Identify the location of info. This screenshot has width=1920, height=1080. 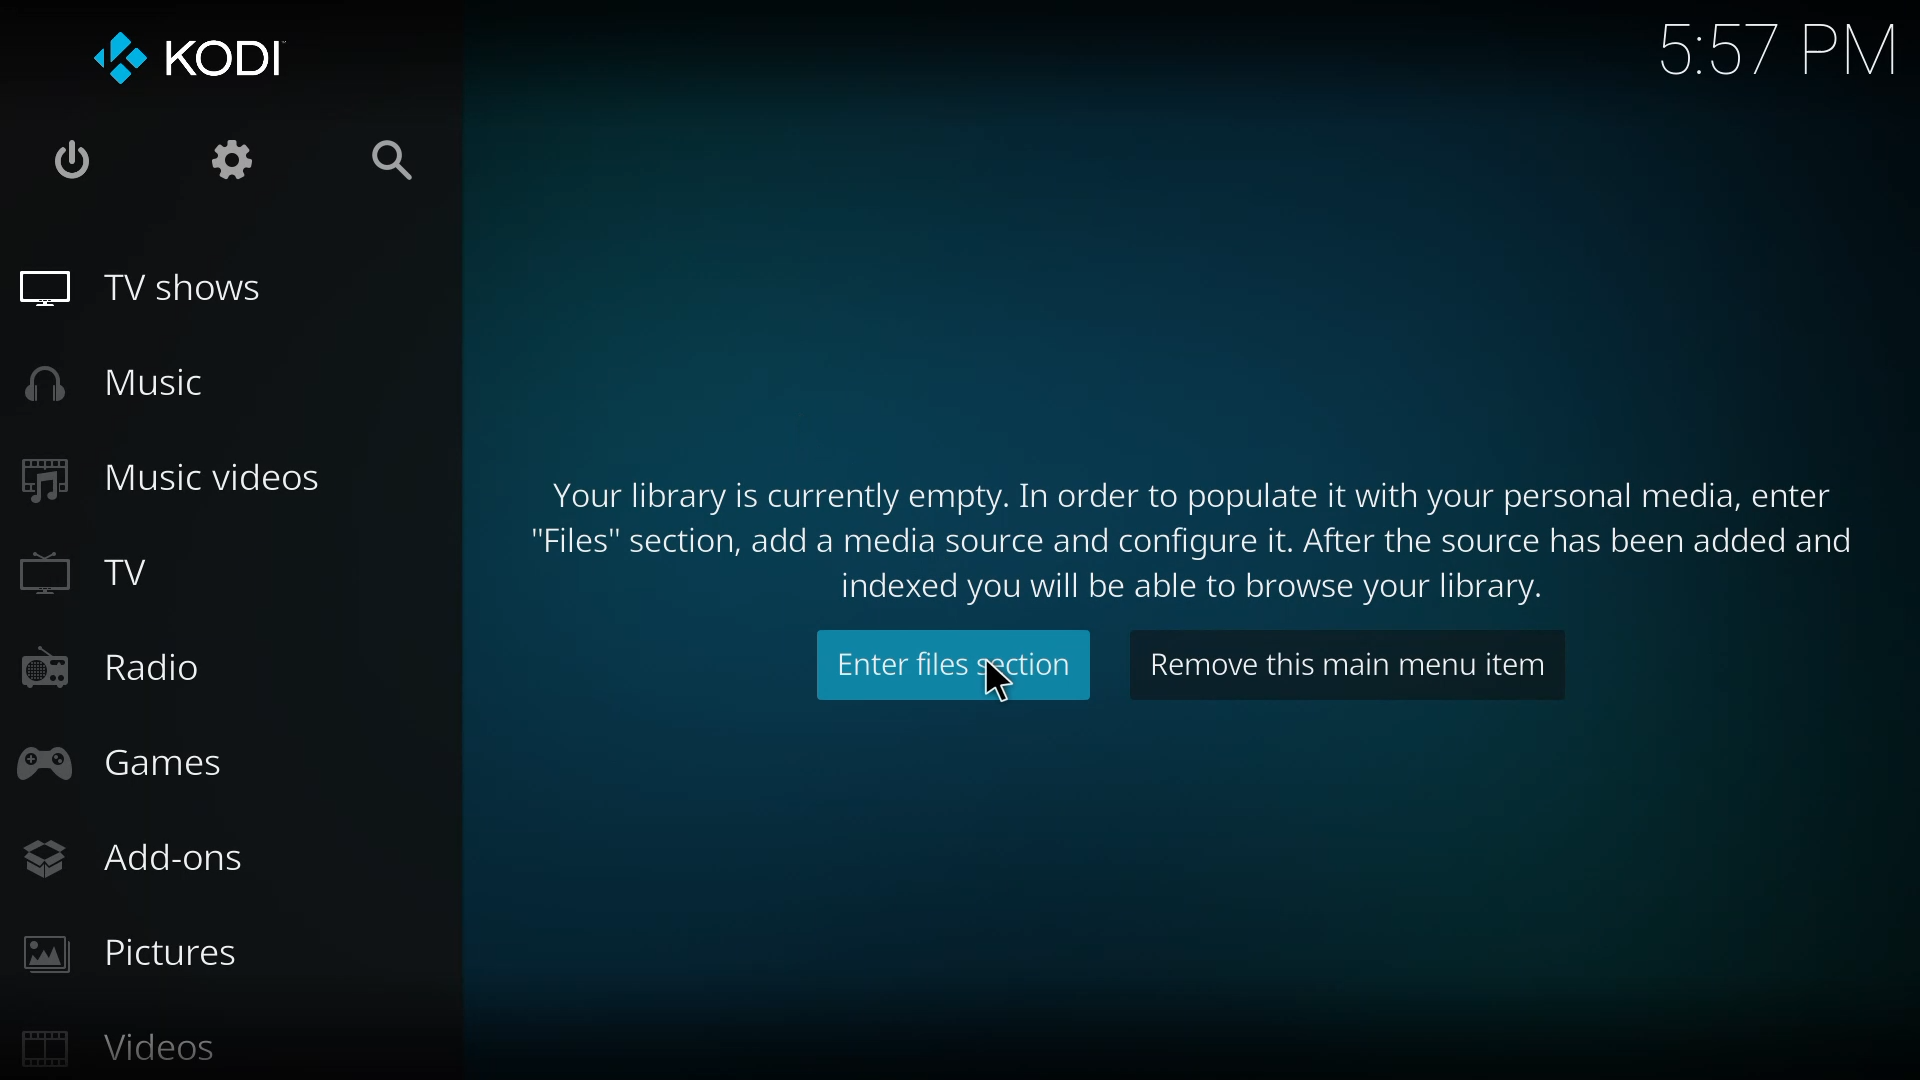
(1179, 530).